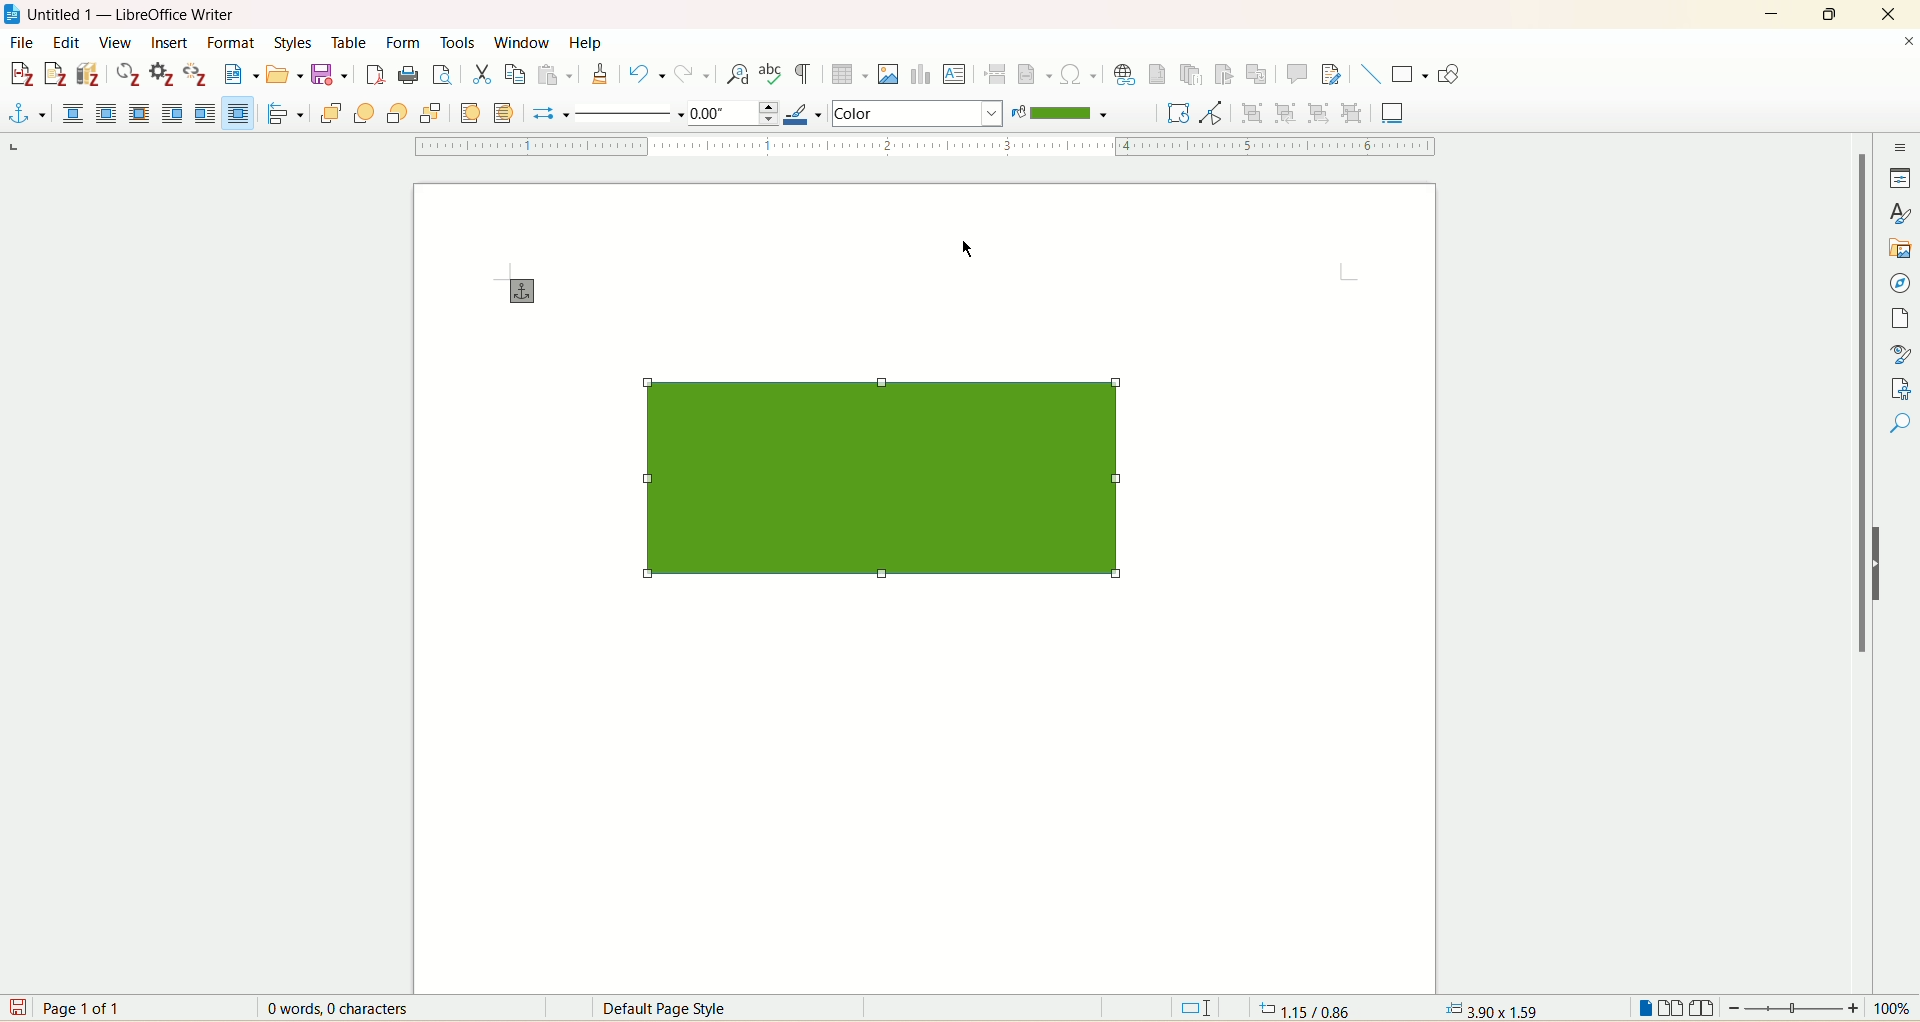 The image size is (1920, 1022). Describe the element at coordinates (25, 42) in the screenshot. I see `file` at that location.